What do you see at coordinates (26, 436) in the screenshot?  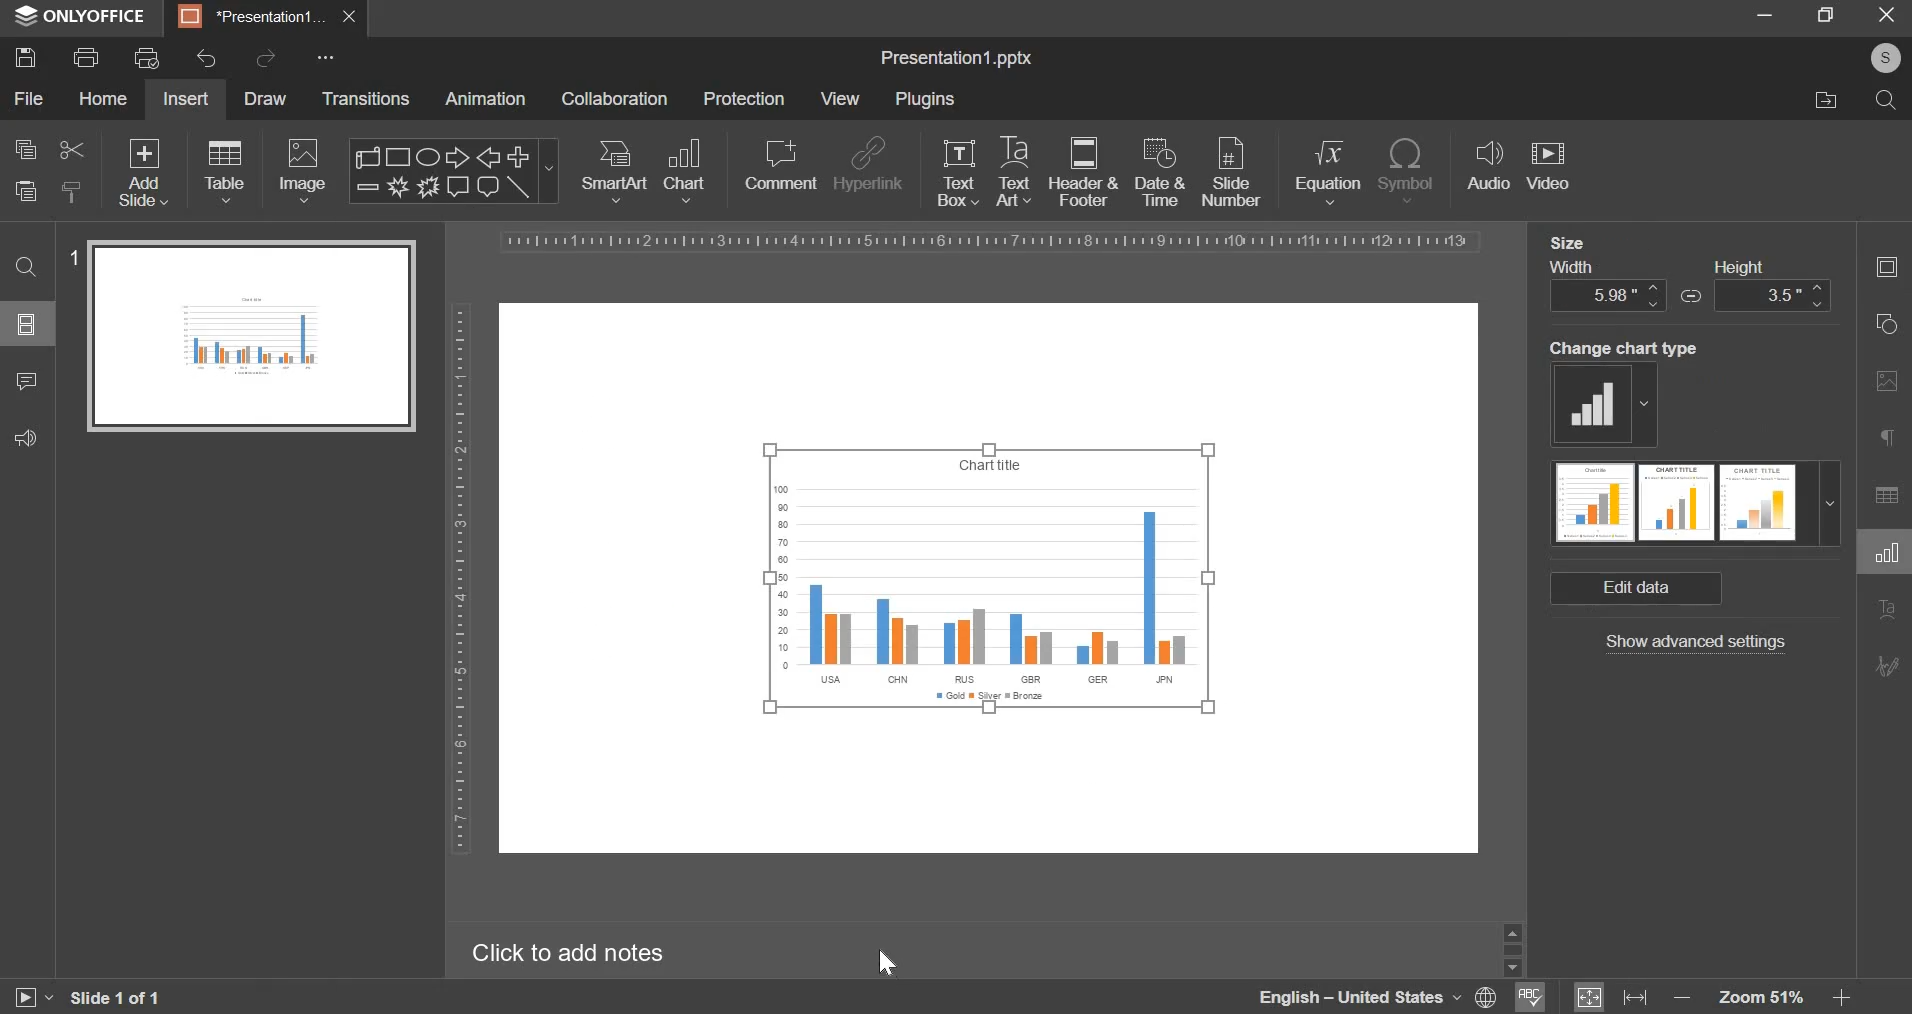 I see `feedback` at bounding box center [26, 436].